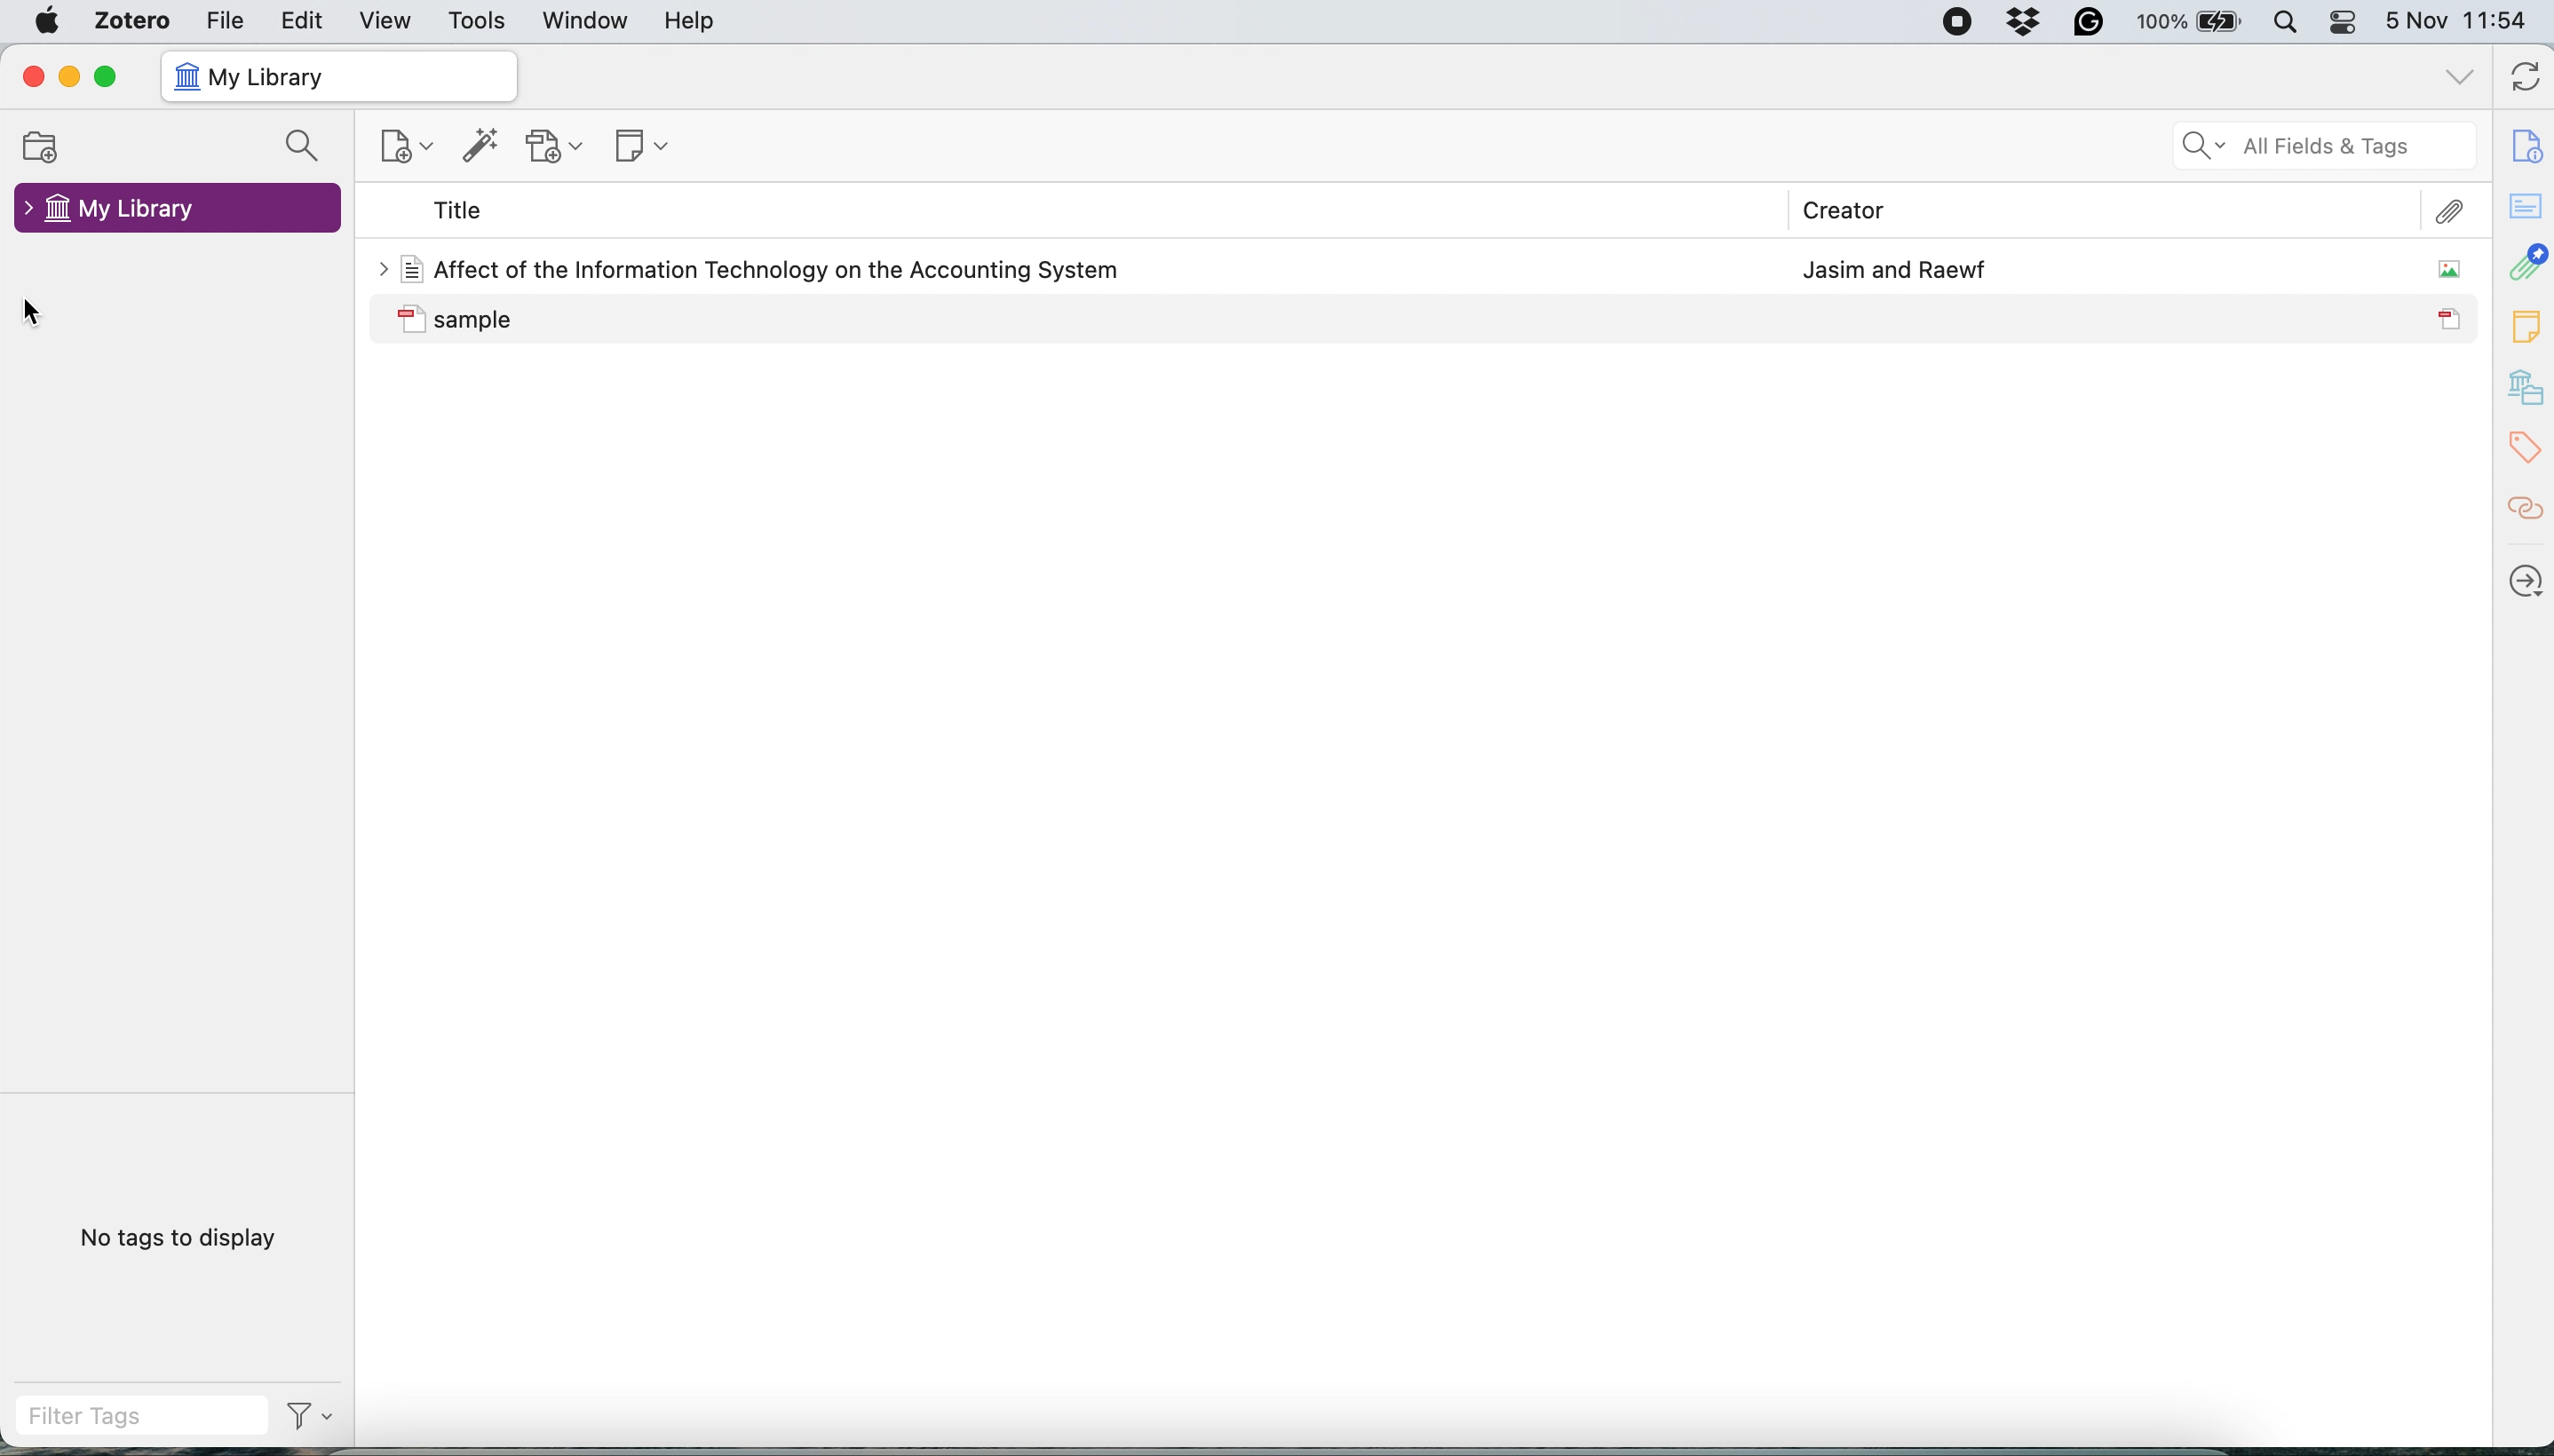 The image size is (2554, 1456). I want to click on battery, so click(2184, 20).